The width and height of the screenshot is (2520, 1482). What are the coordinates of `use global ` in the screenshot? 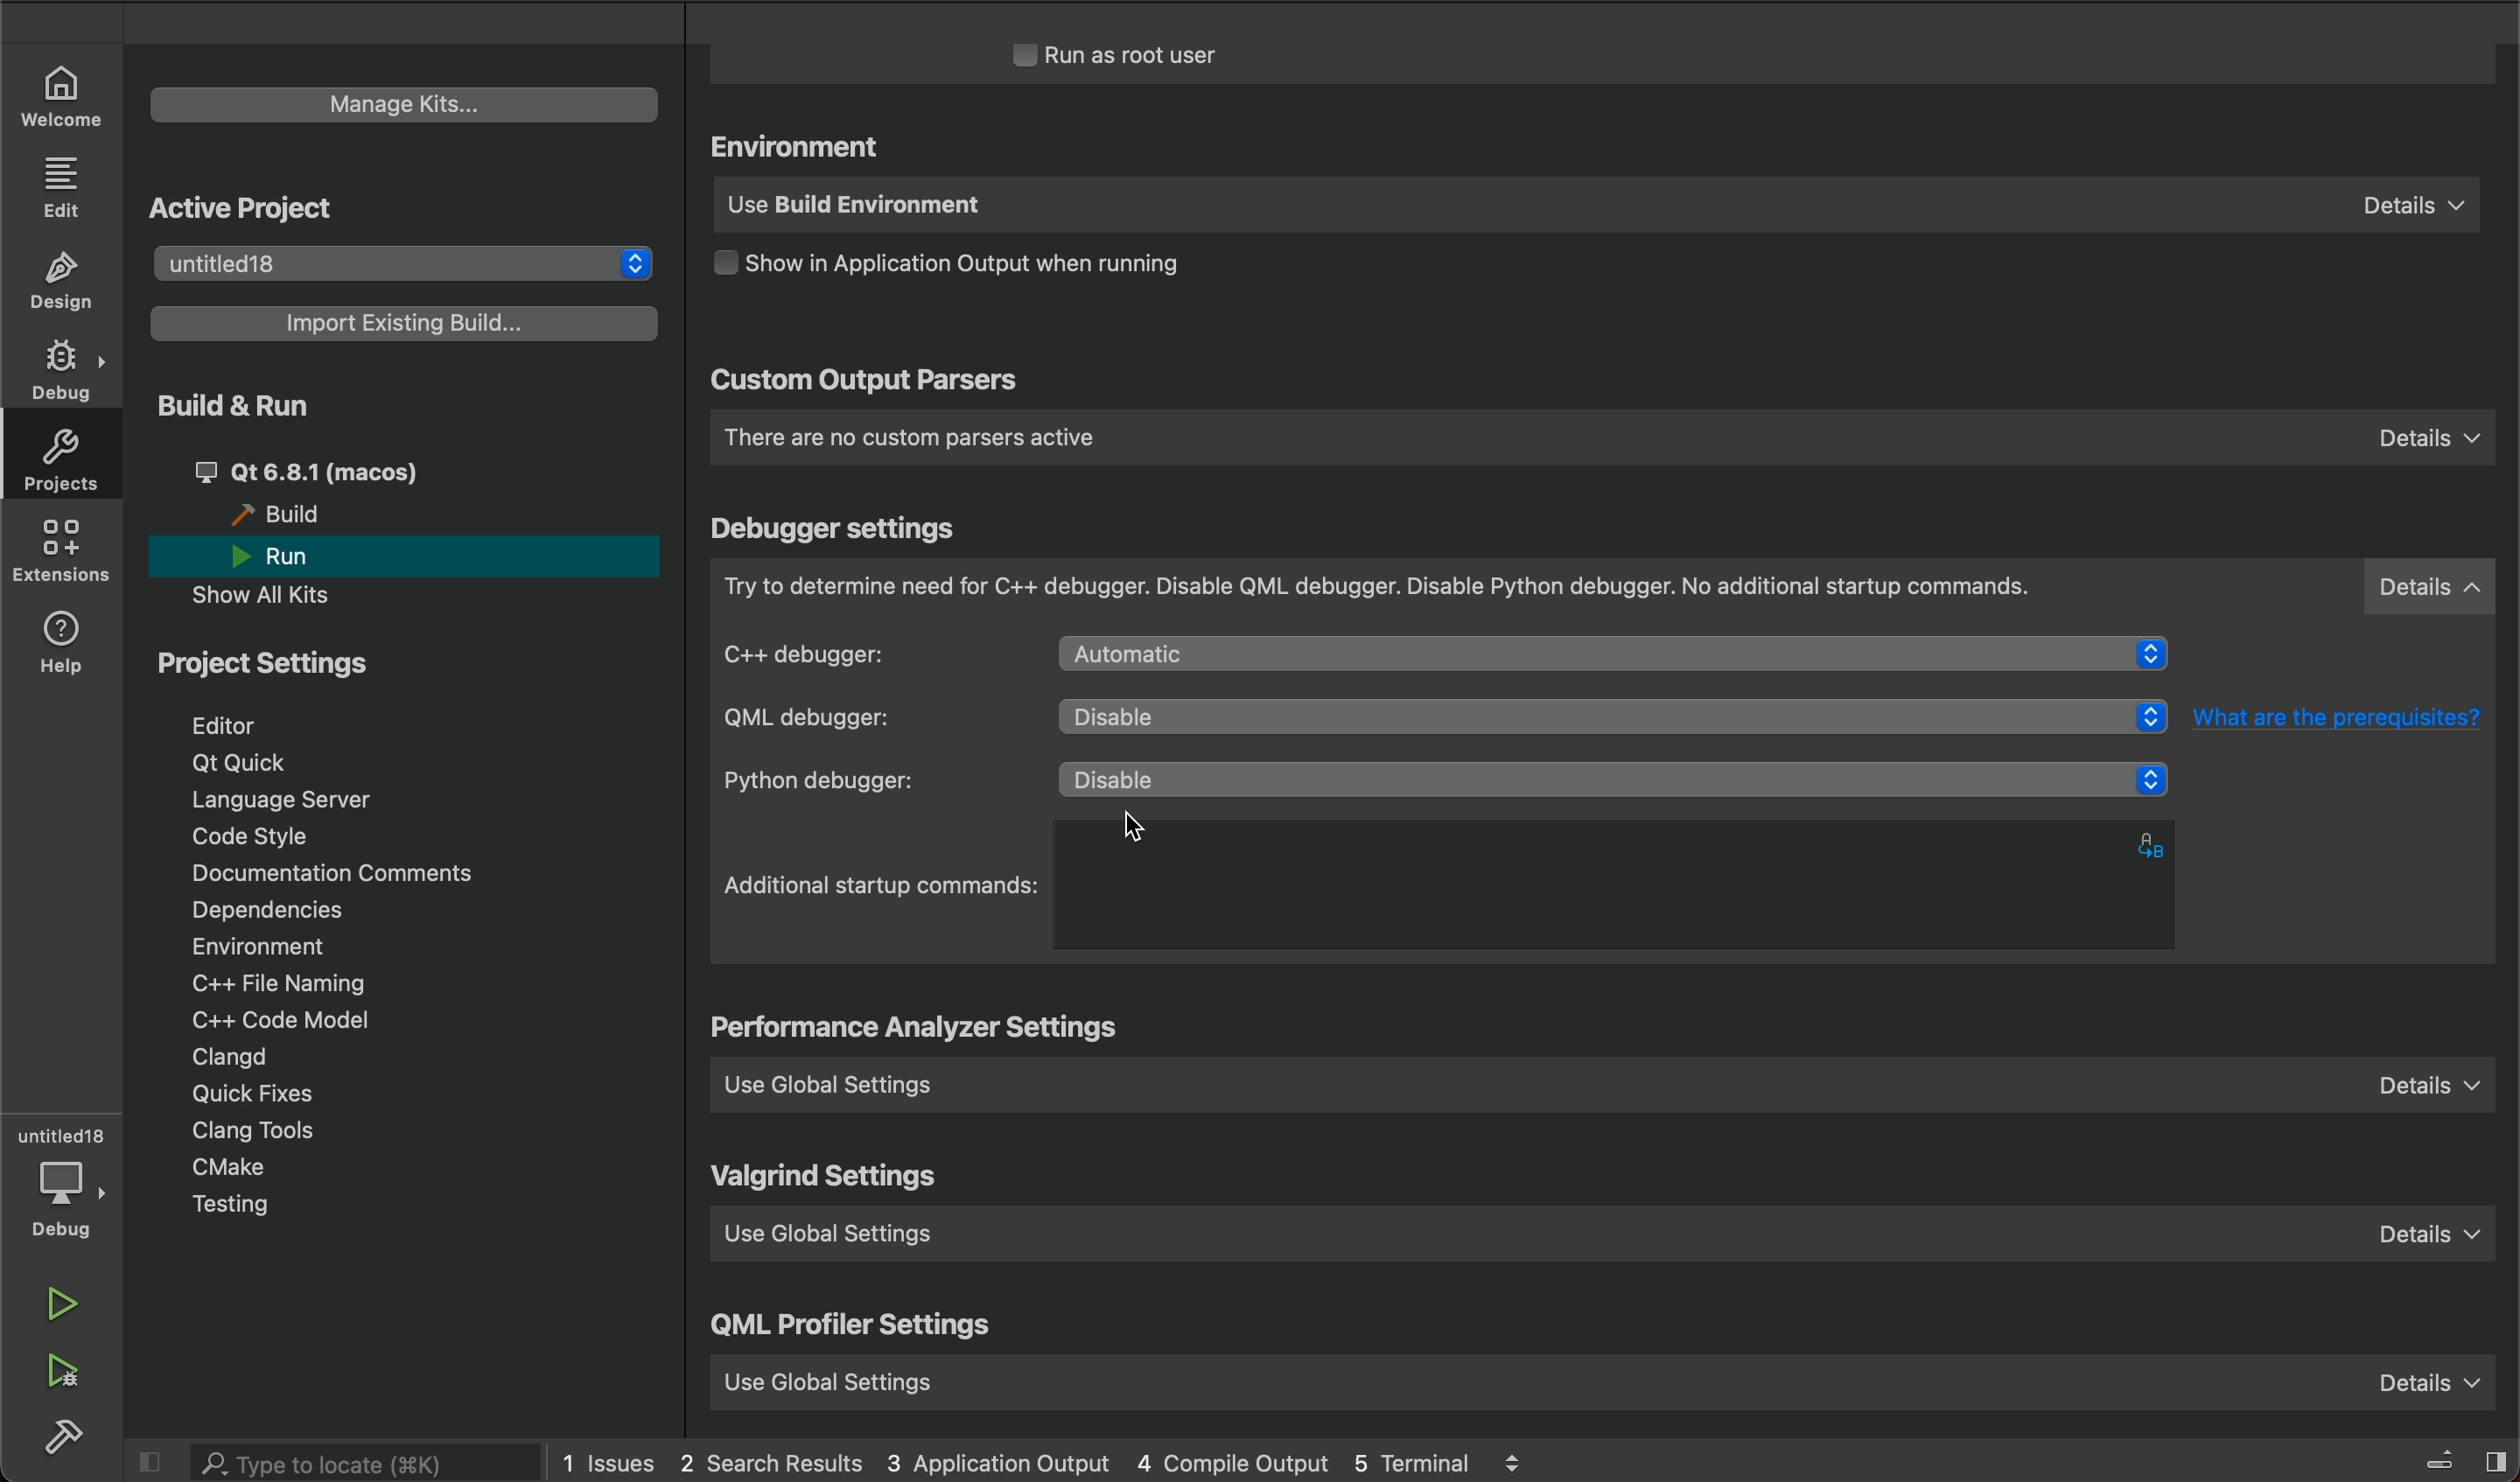 It's located at (1616, 1083).